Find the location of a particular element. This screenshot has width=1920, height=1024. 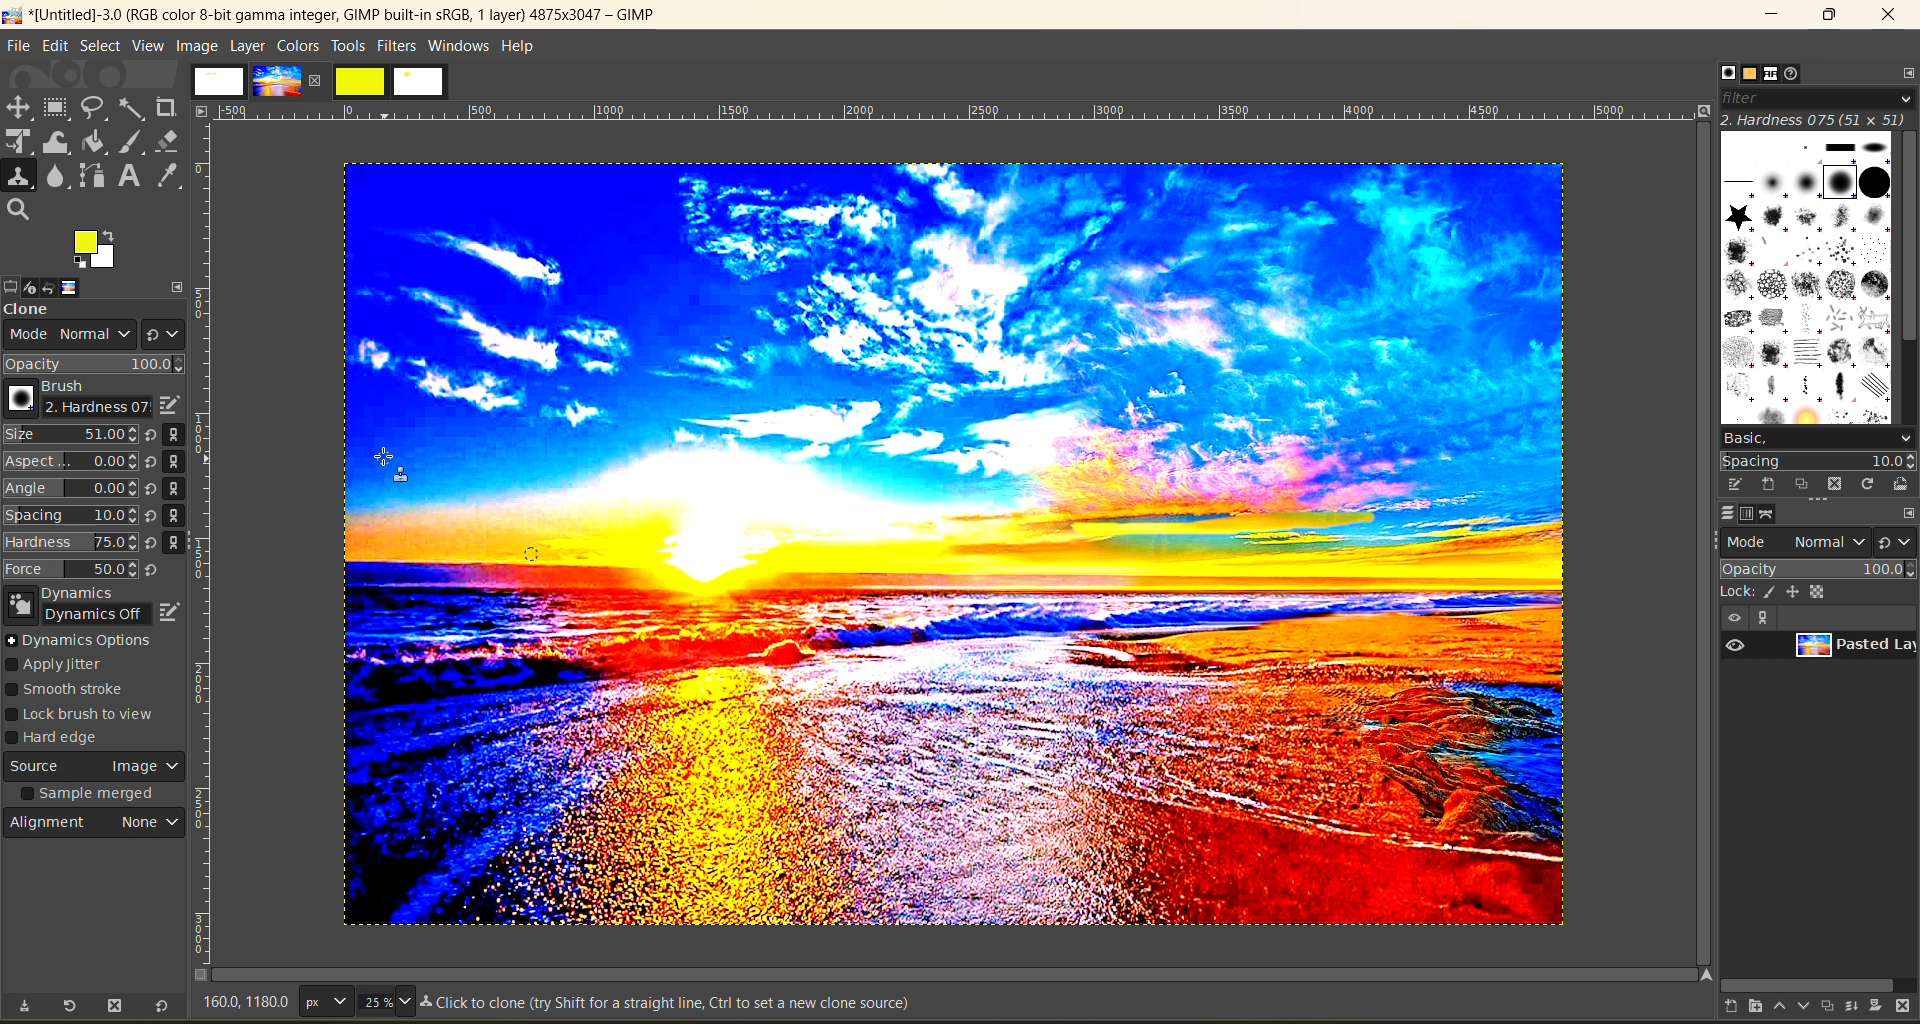

configure is located at coordinates (1904, 72).